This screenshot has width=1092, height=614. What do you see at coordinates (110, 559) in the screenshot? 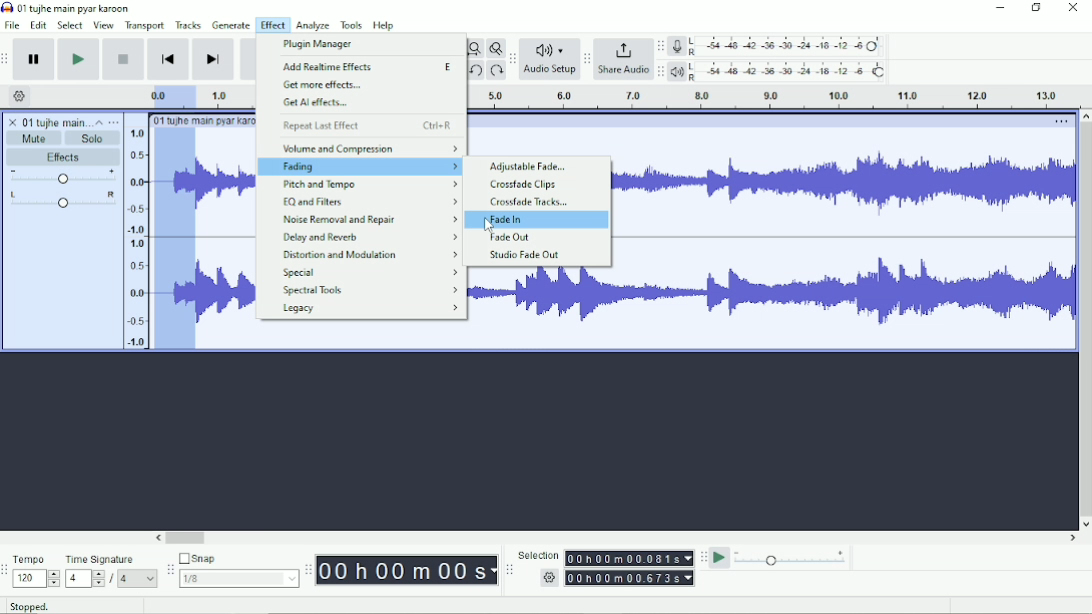
I see `Time Signature` at bounding box center [110, 559].